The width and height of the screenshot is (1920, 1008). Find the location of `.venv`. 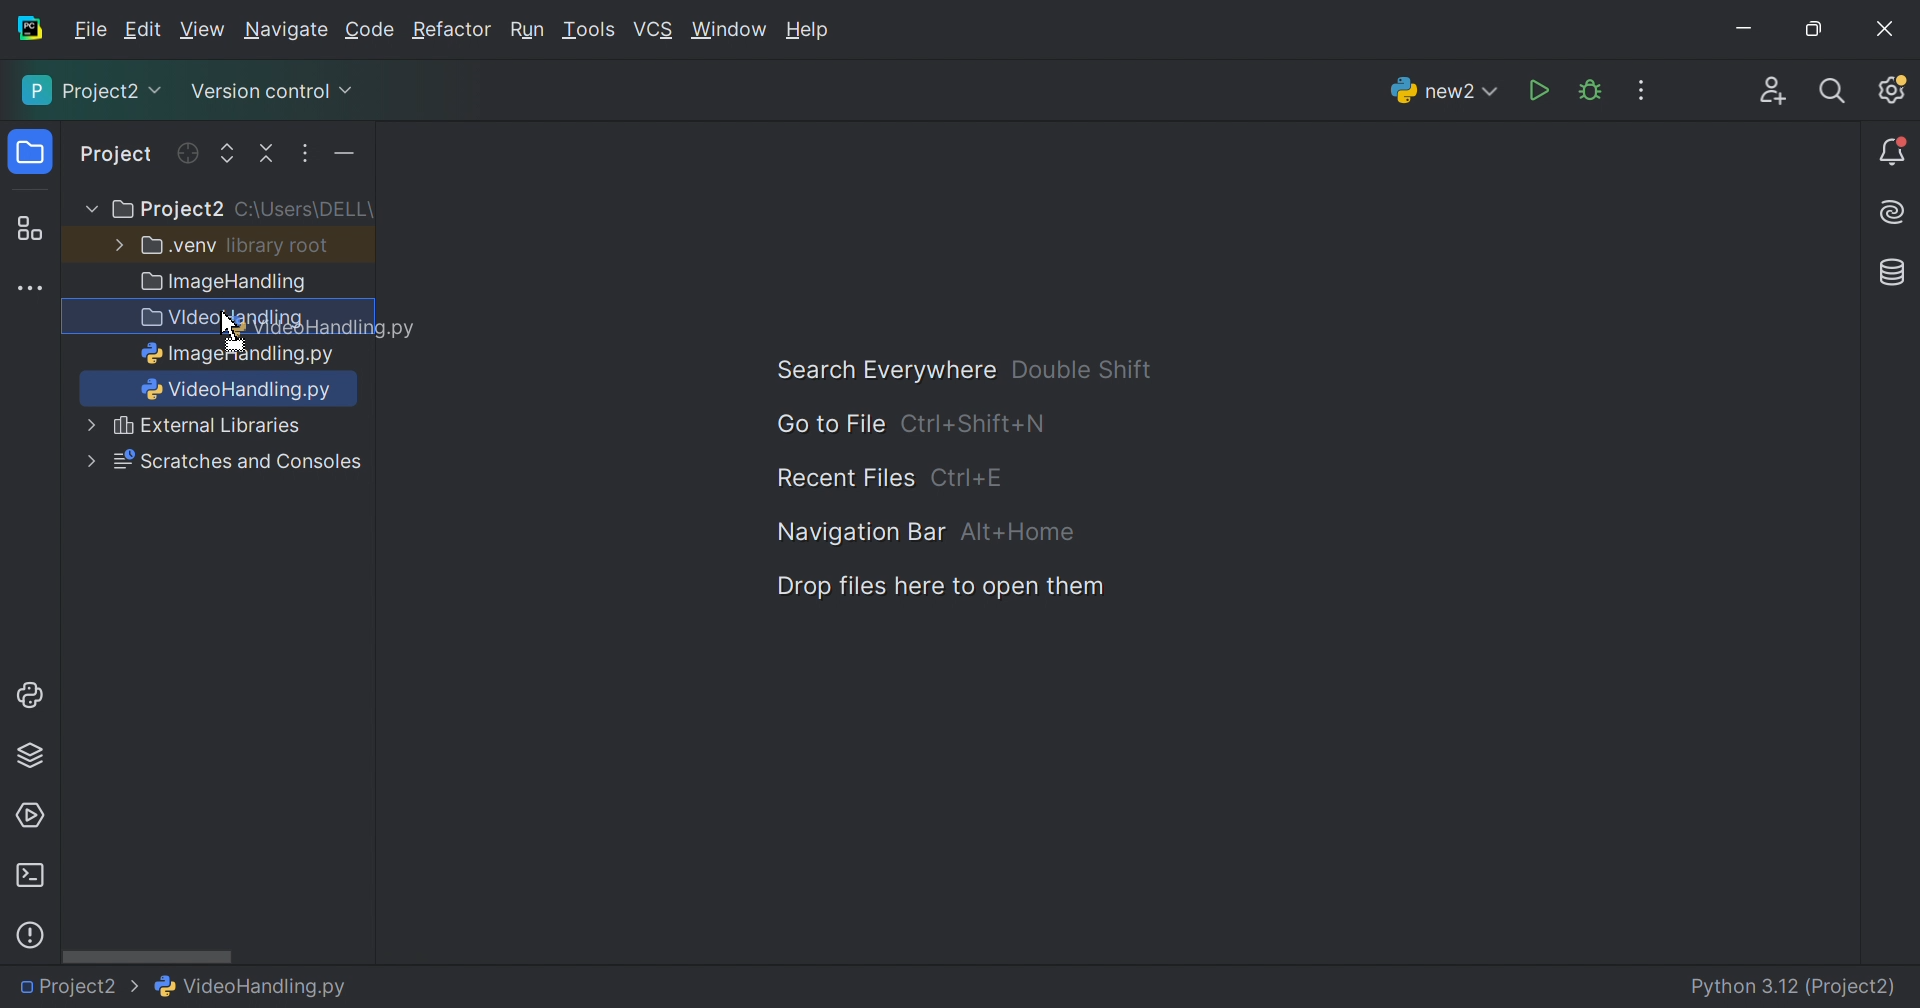

.venv is located at coordinates (179, 246).